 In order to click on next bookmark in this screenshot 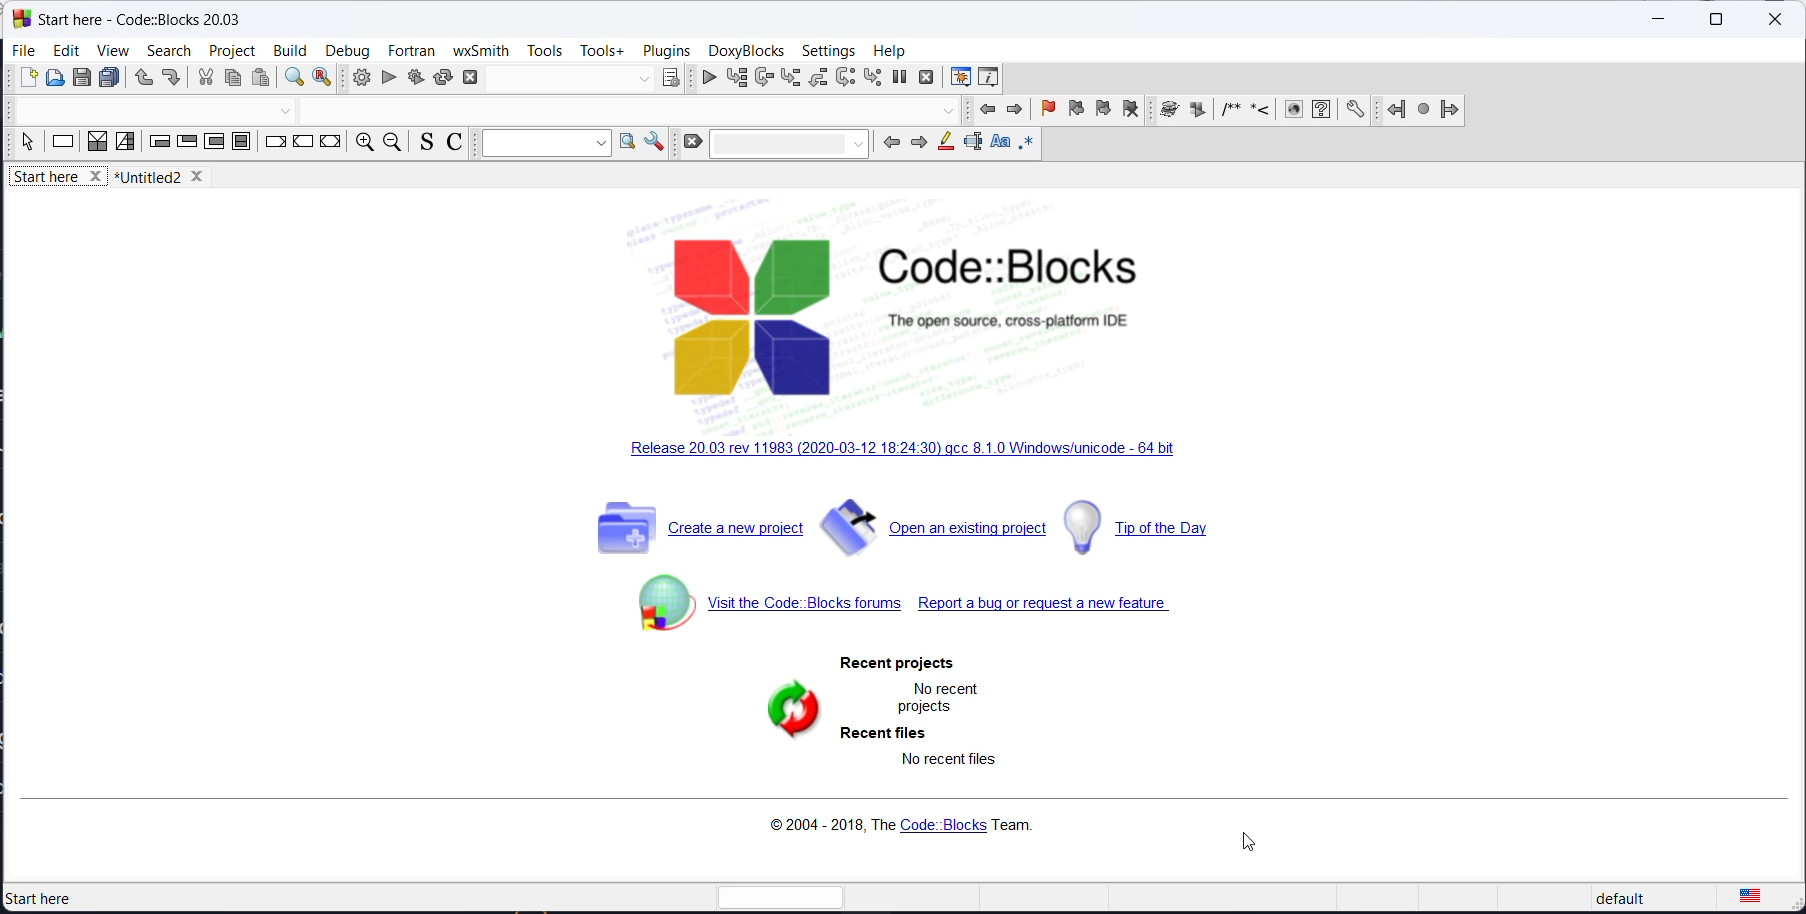, I will do `click(1102, 113)`.